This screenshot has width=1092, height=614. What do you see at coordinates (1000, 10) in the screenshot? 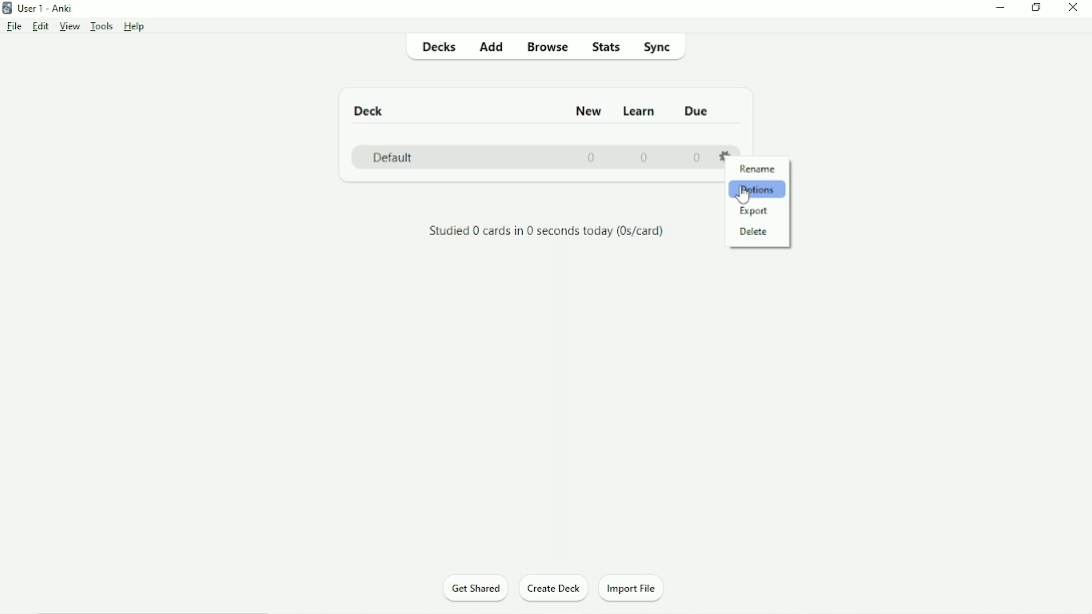
I see `Minimize` at bounding box center [1000, 10].